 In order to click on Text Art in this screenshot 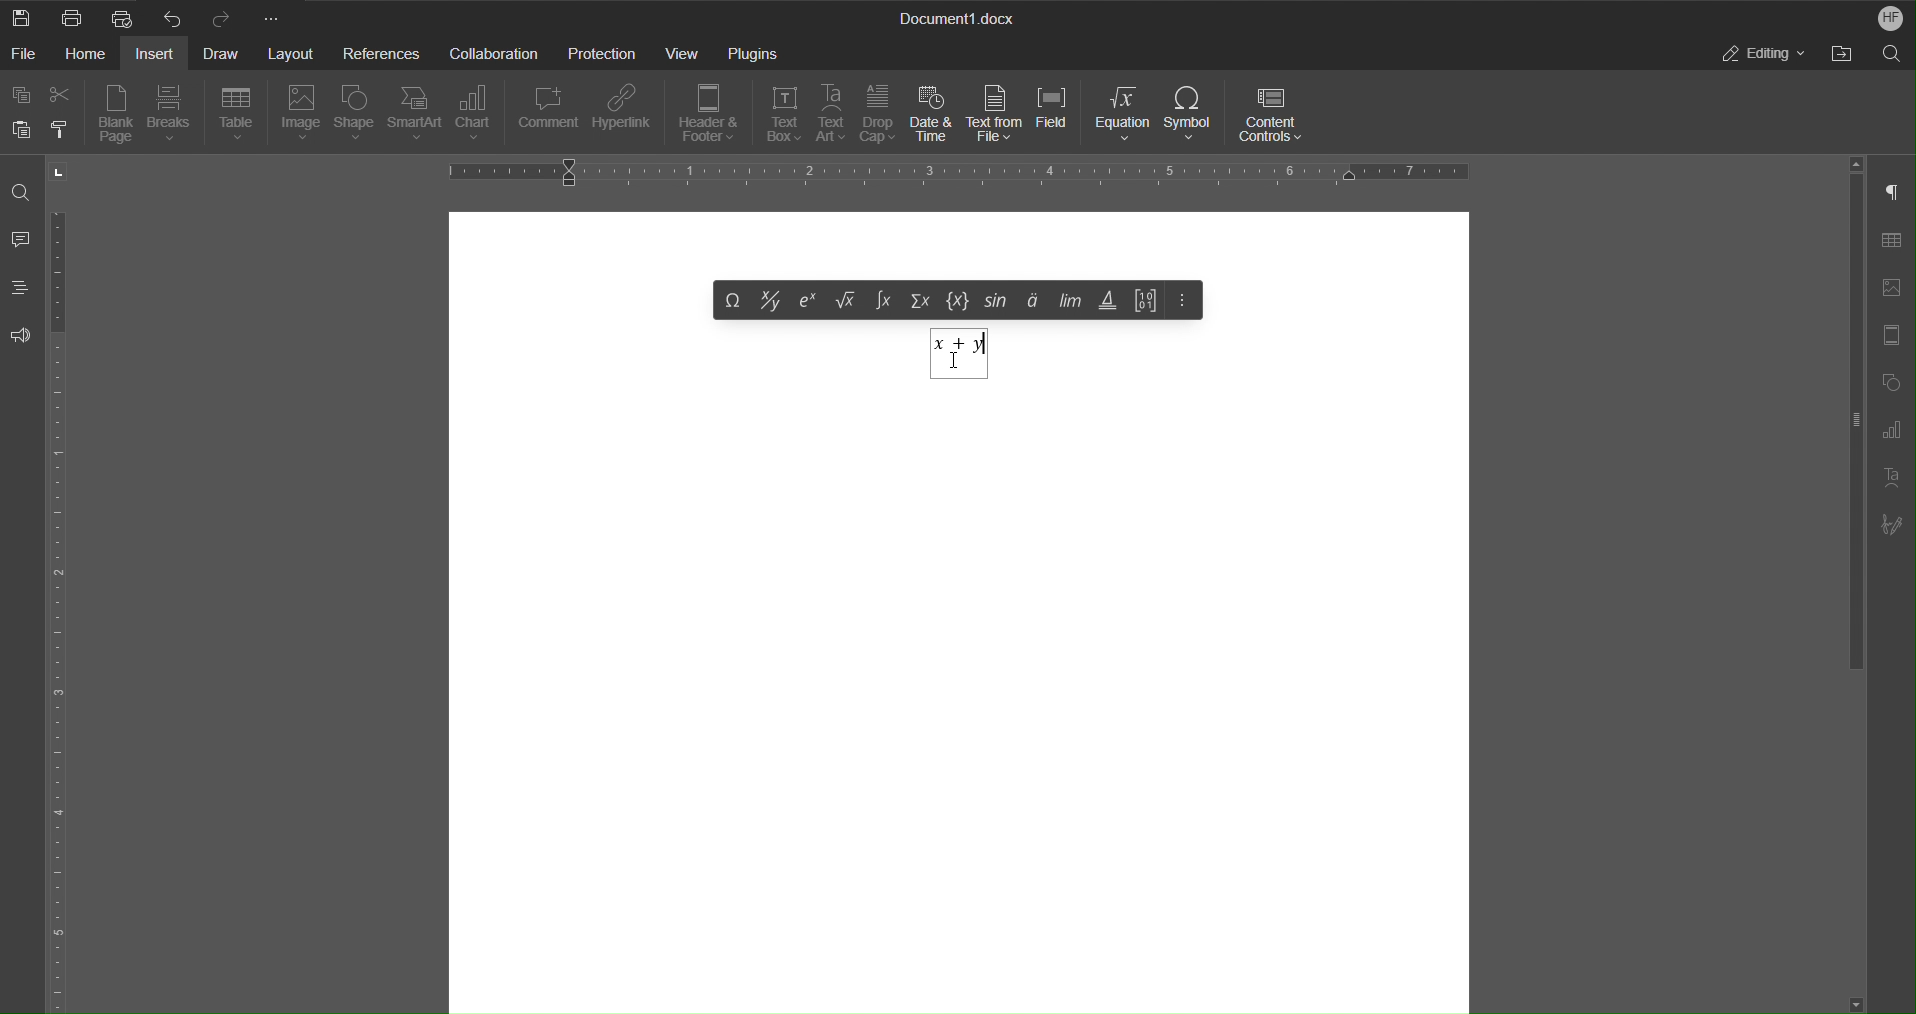, I will do `click(1890, 475)`.